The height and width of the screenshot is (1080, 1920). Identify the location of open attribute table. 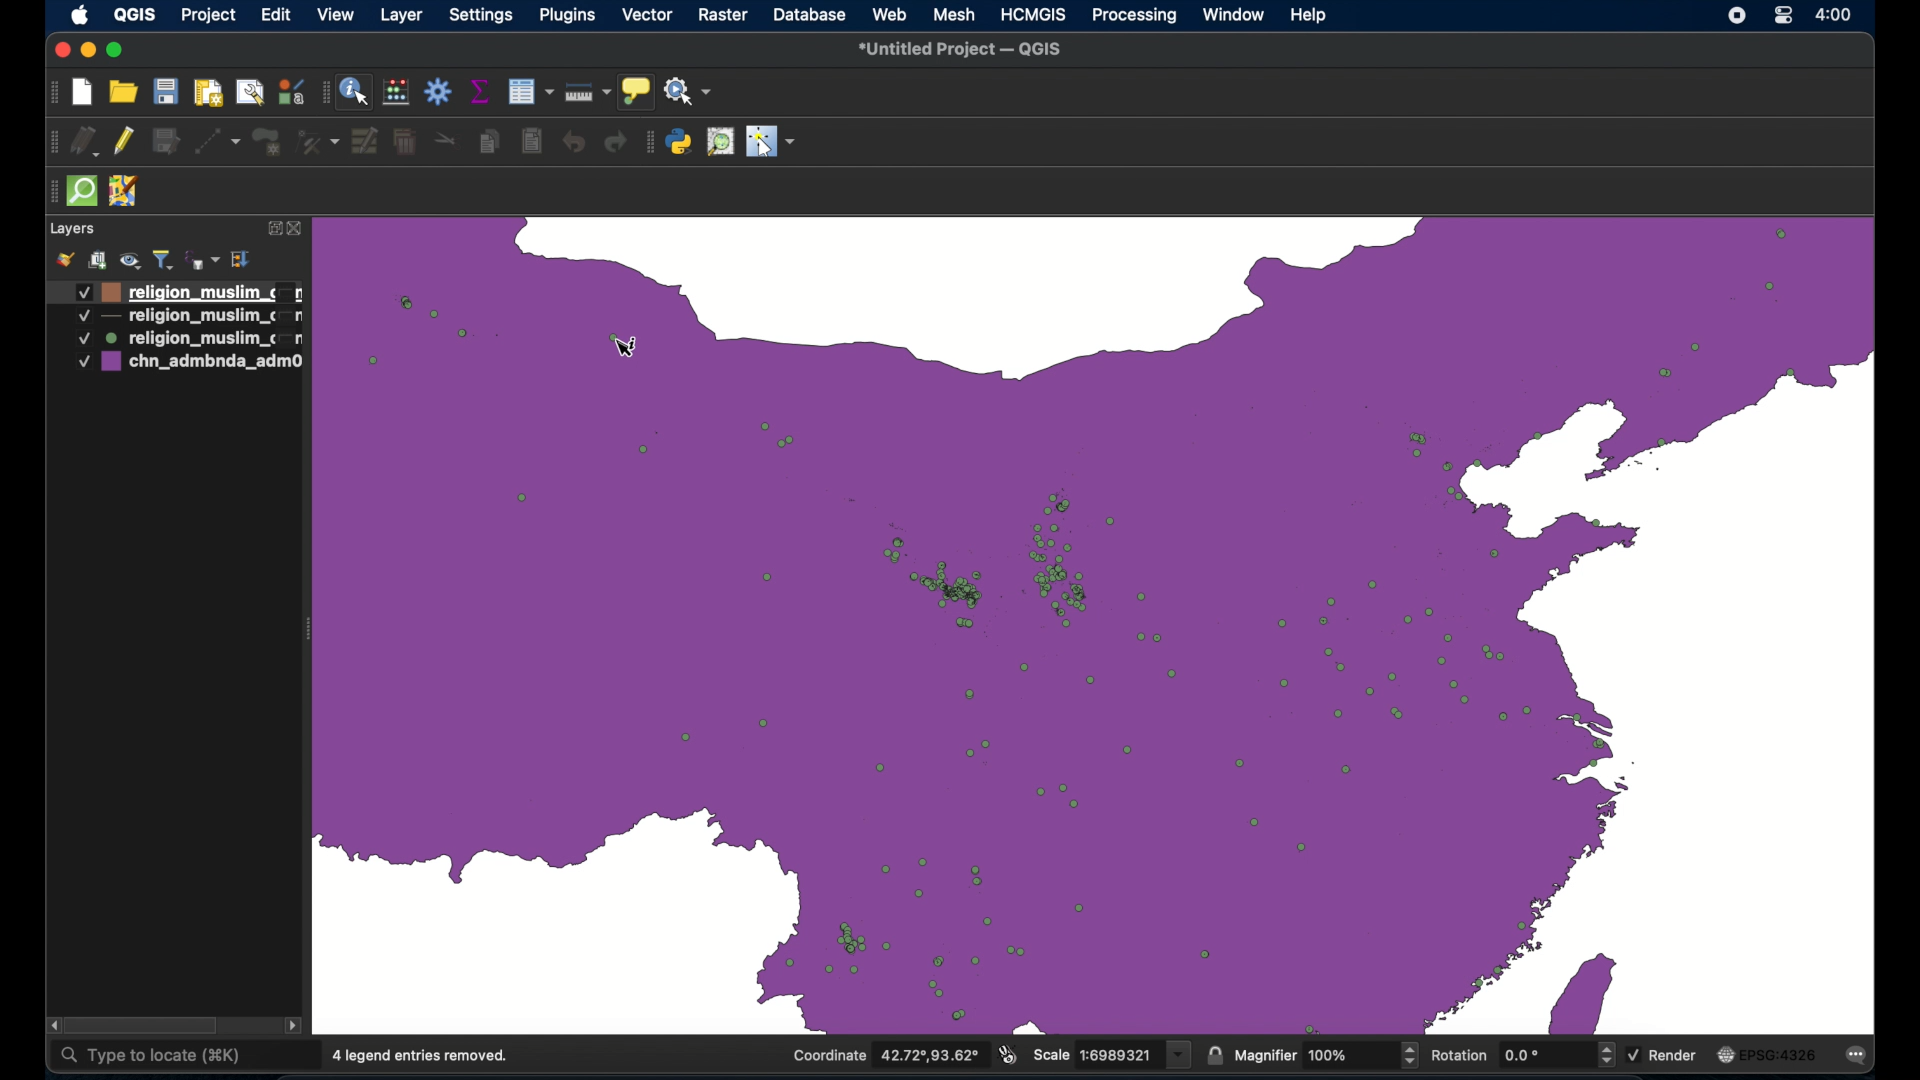
(533, 92).